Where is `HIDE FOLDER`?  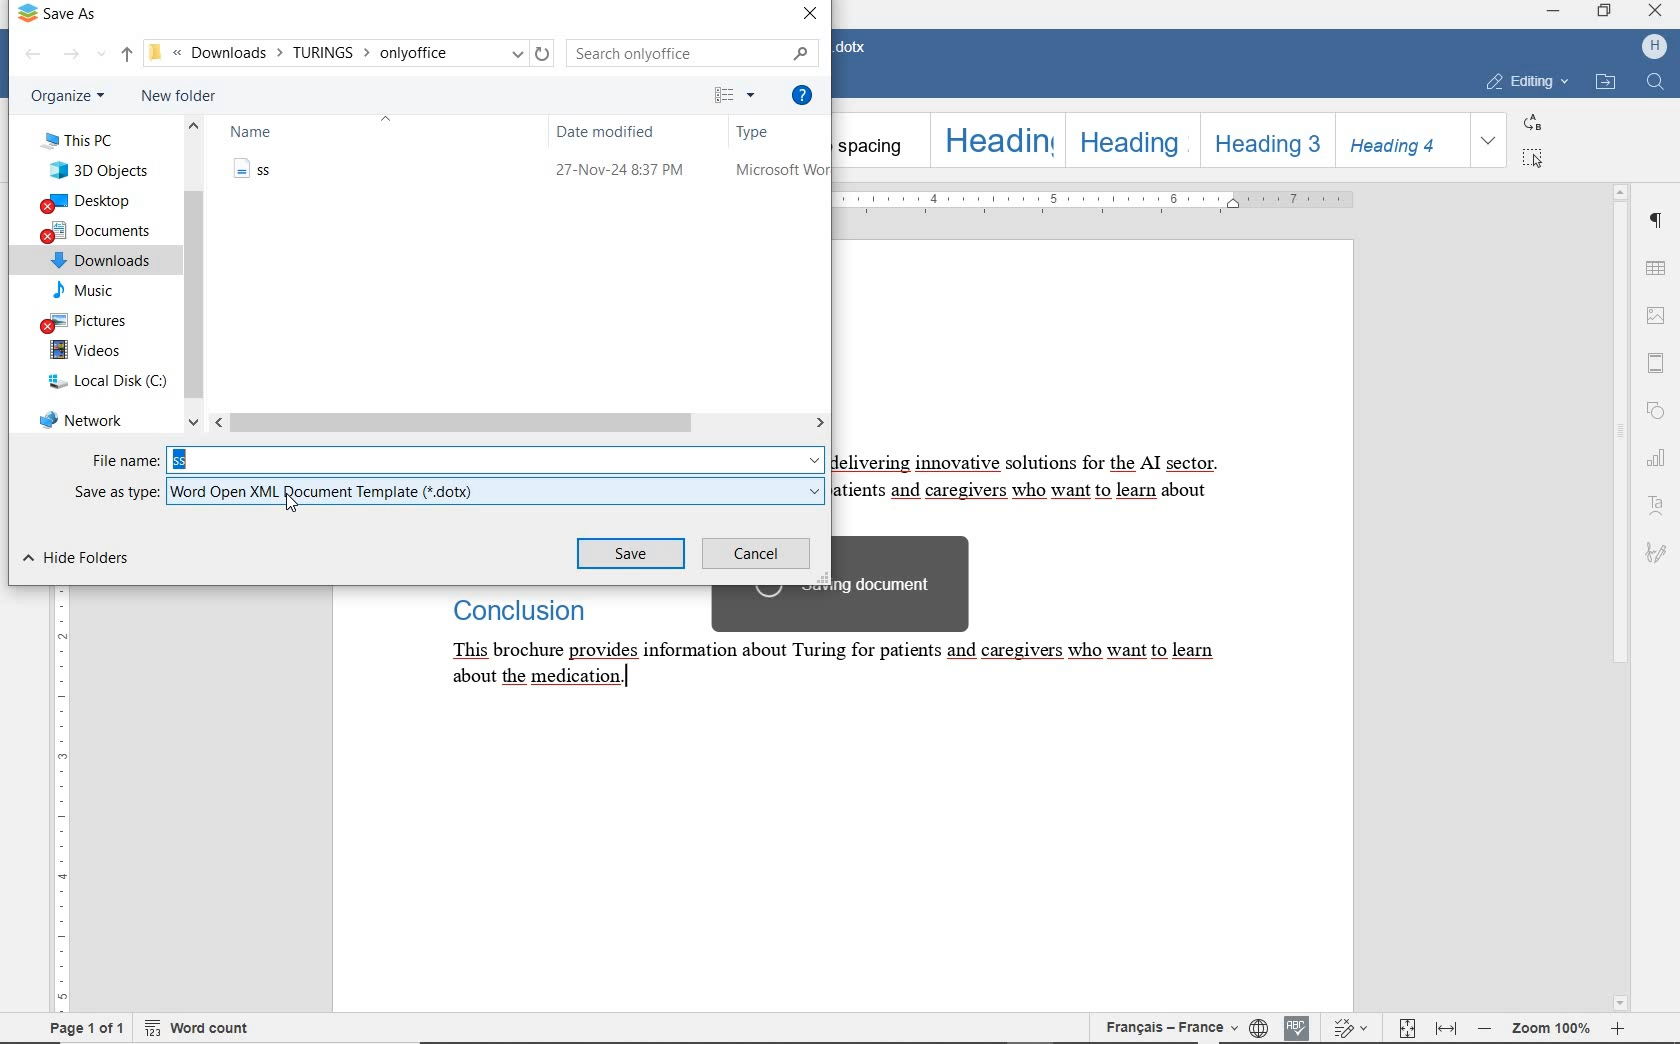
HIDE FOLDER is located at coordinates (83, 559).